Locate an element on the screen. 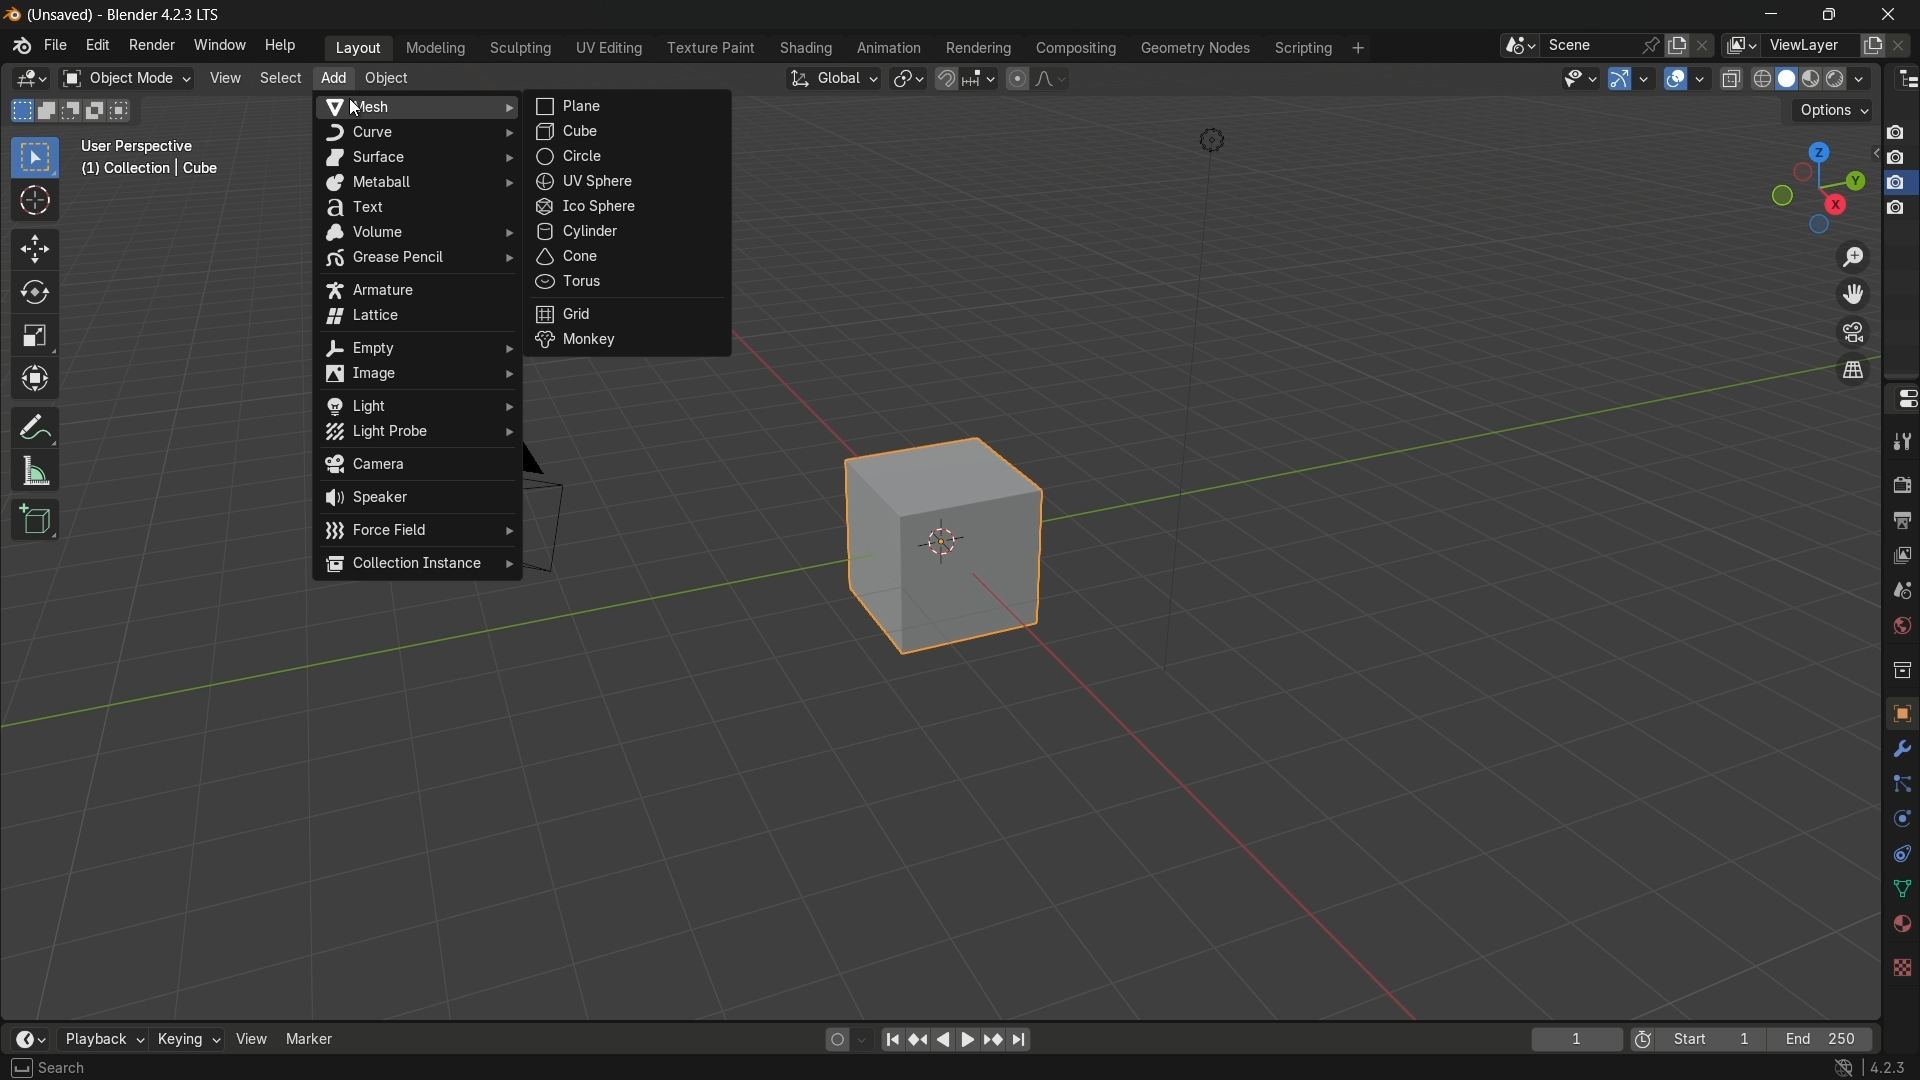 This screenshot has width=1920, height=1080. outliner is located at coordinates (1908, 80).